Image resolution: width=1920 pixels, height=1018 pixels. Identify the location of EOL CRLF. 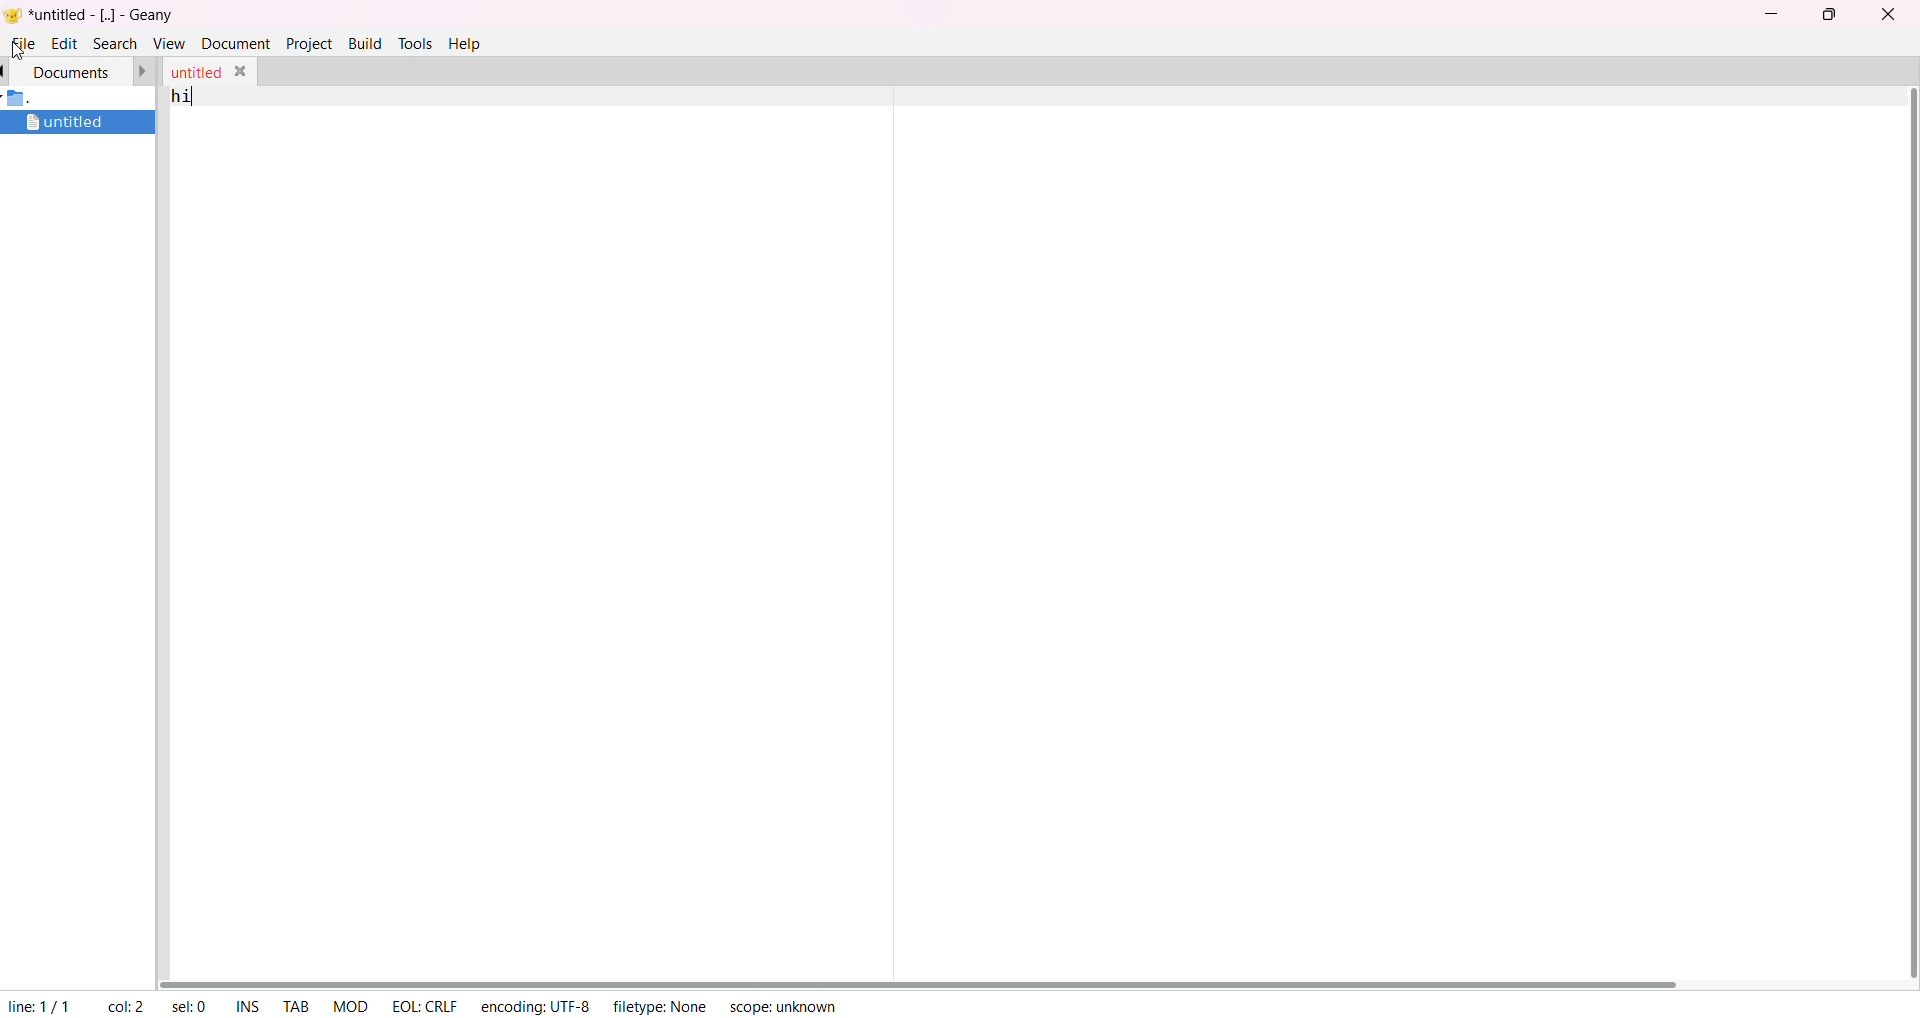
(425, 1006).